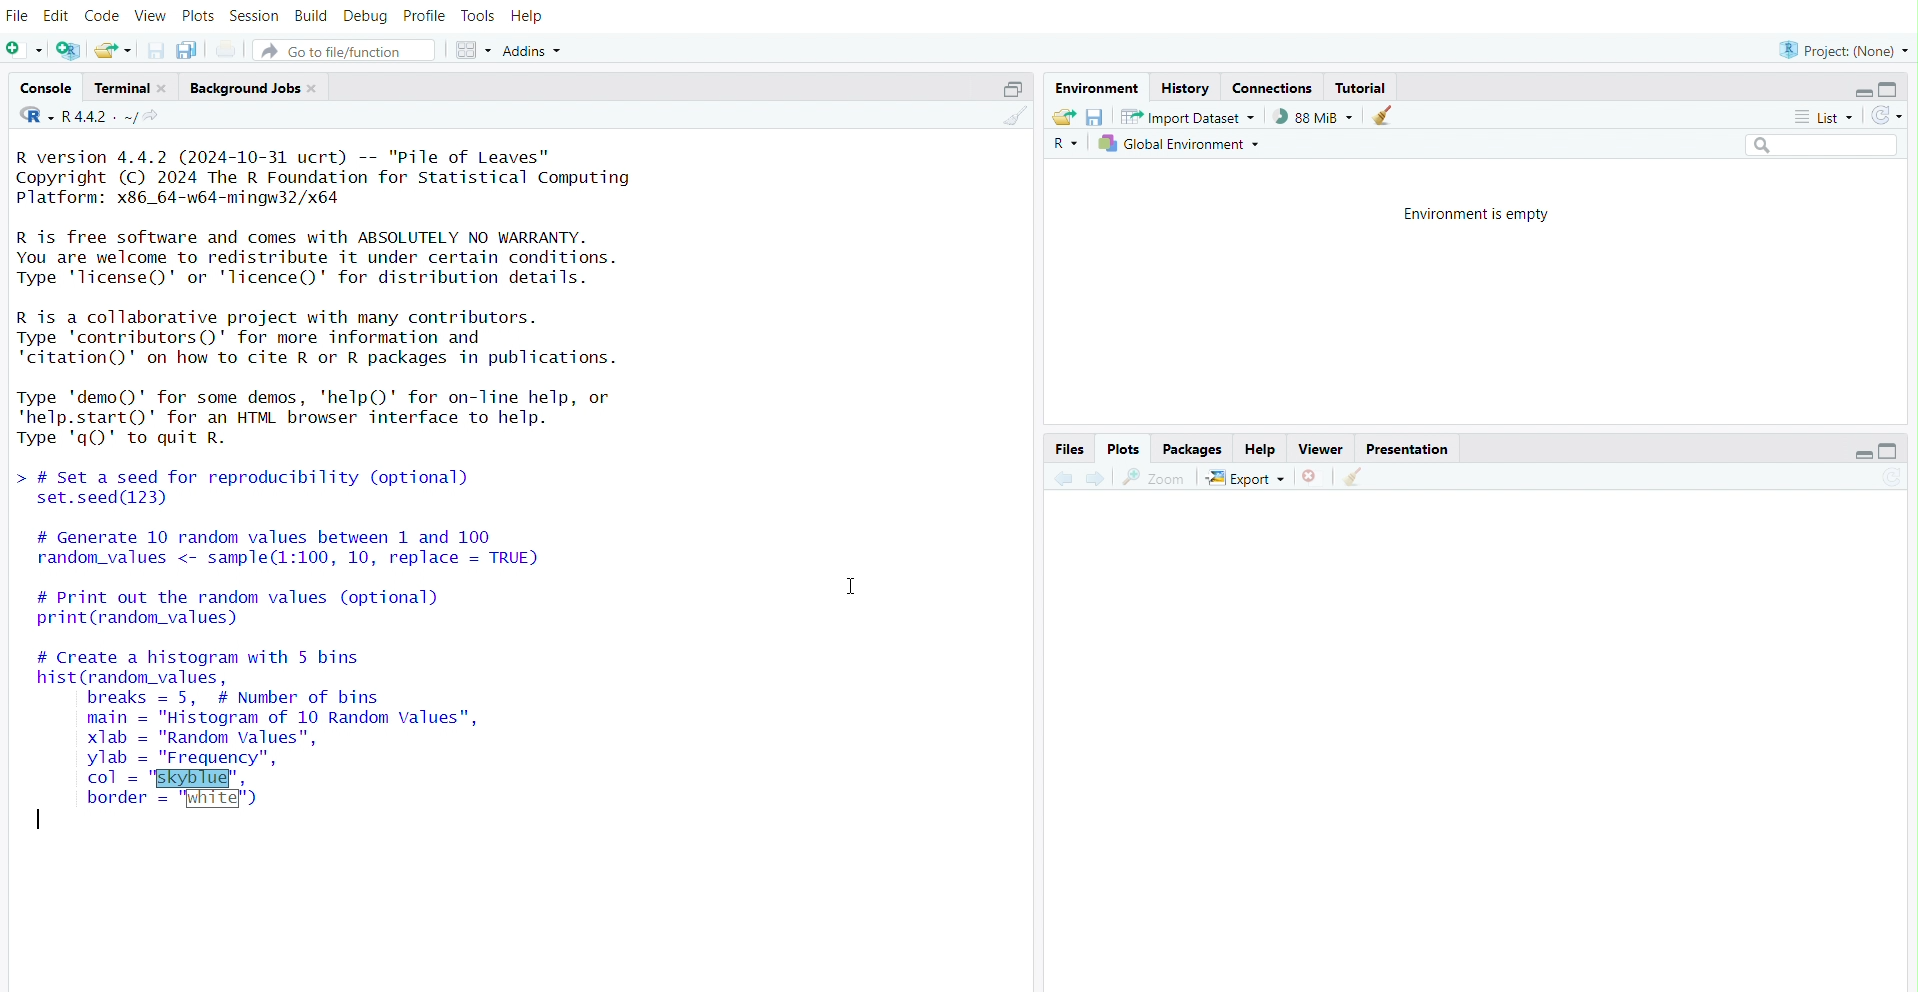 Image resolution: width=1918 pixels, height=992 pixels. I want to click on remove the current plot, so click(1313, 479).